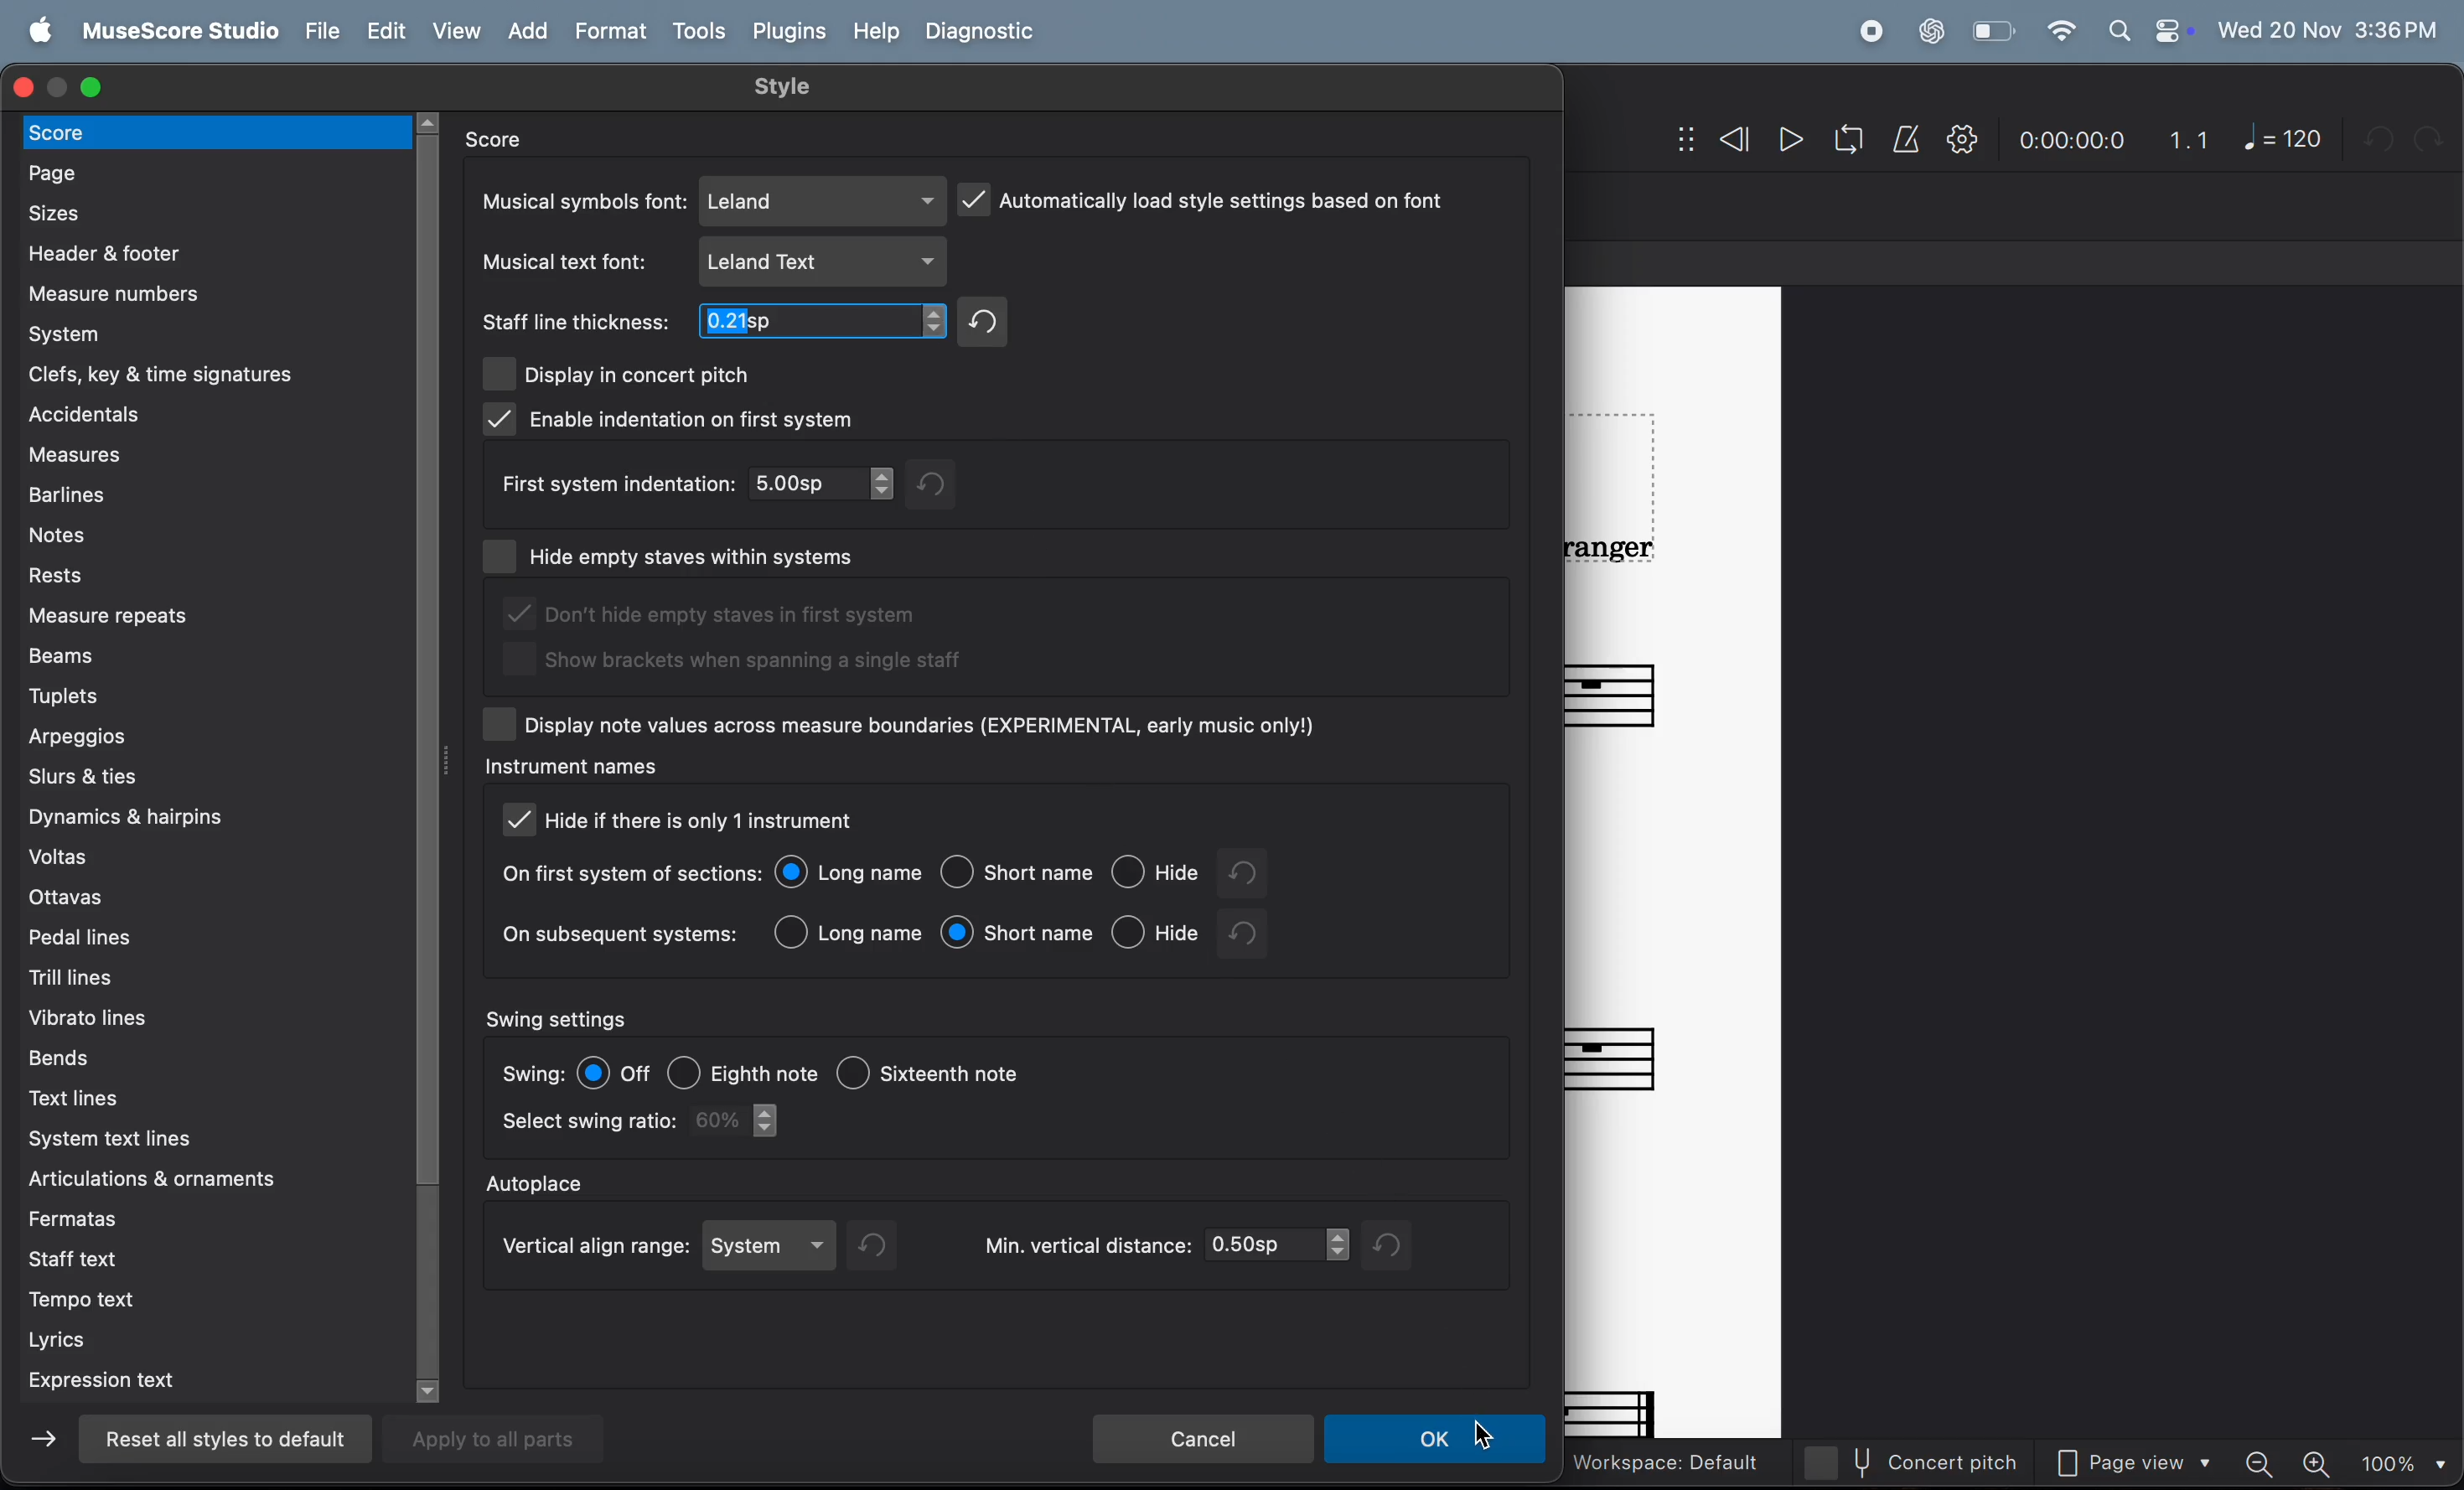 This screenshot has width=2464, height=1490. What do you see at coordinates (213, 575) in the screenshot?
I see `rests` at bounding box center [213, 575].